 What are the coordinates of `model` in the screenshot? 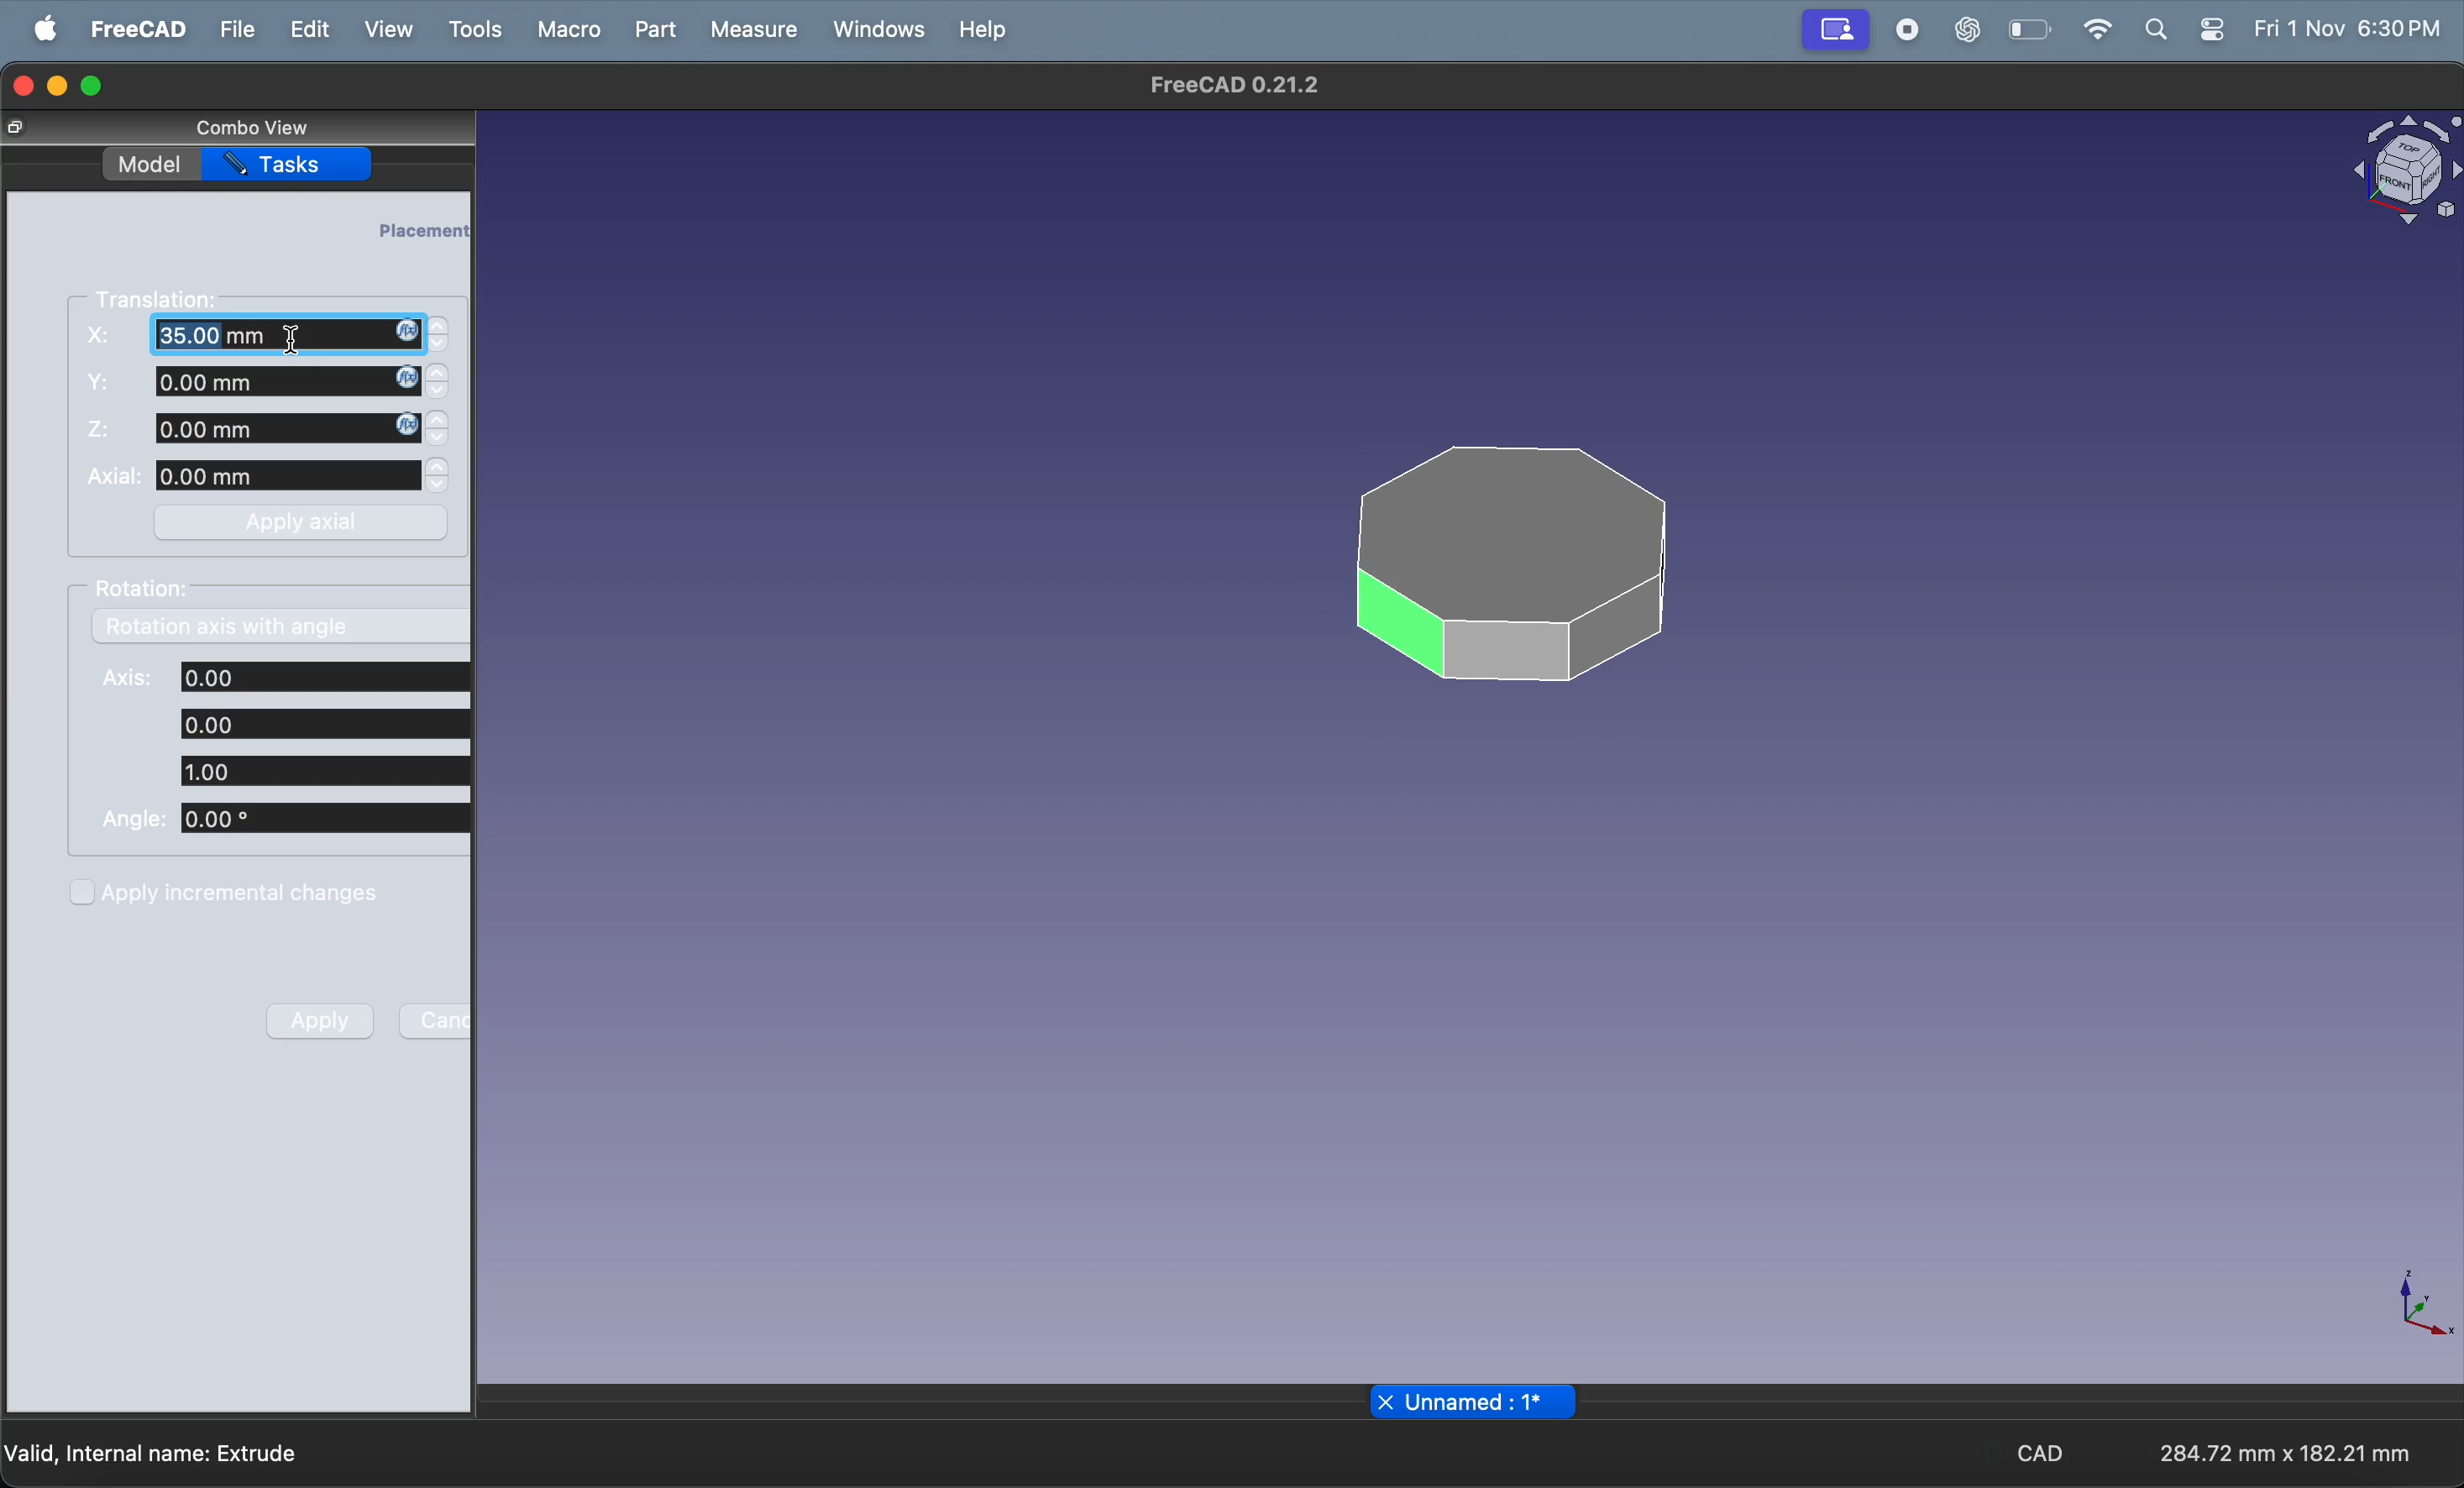 It's located at (148, 162).